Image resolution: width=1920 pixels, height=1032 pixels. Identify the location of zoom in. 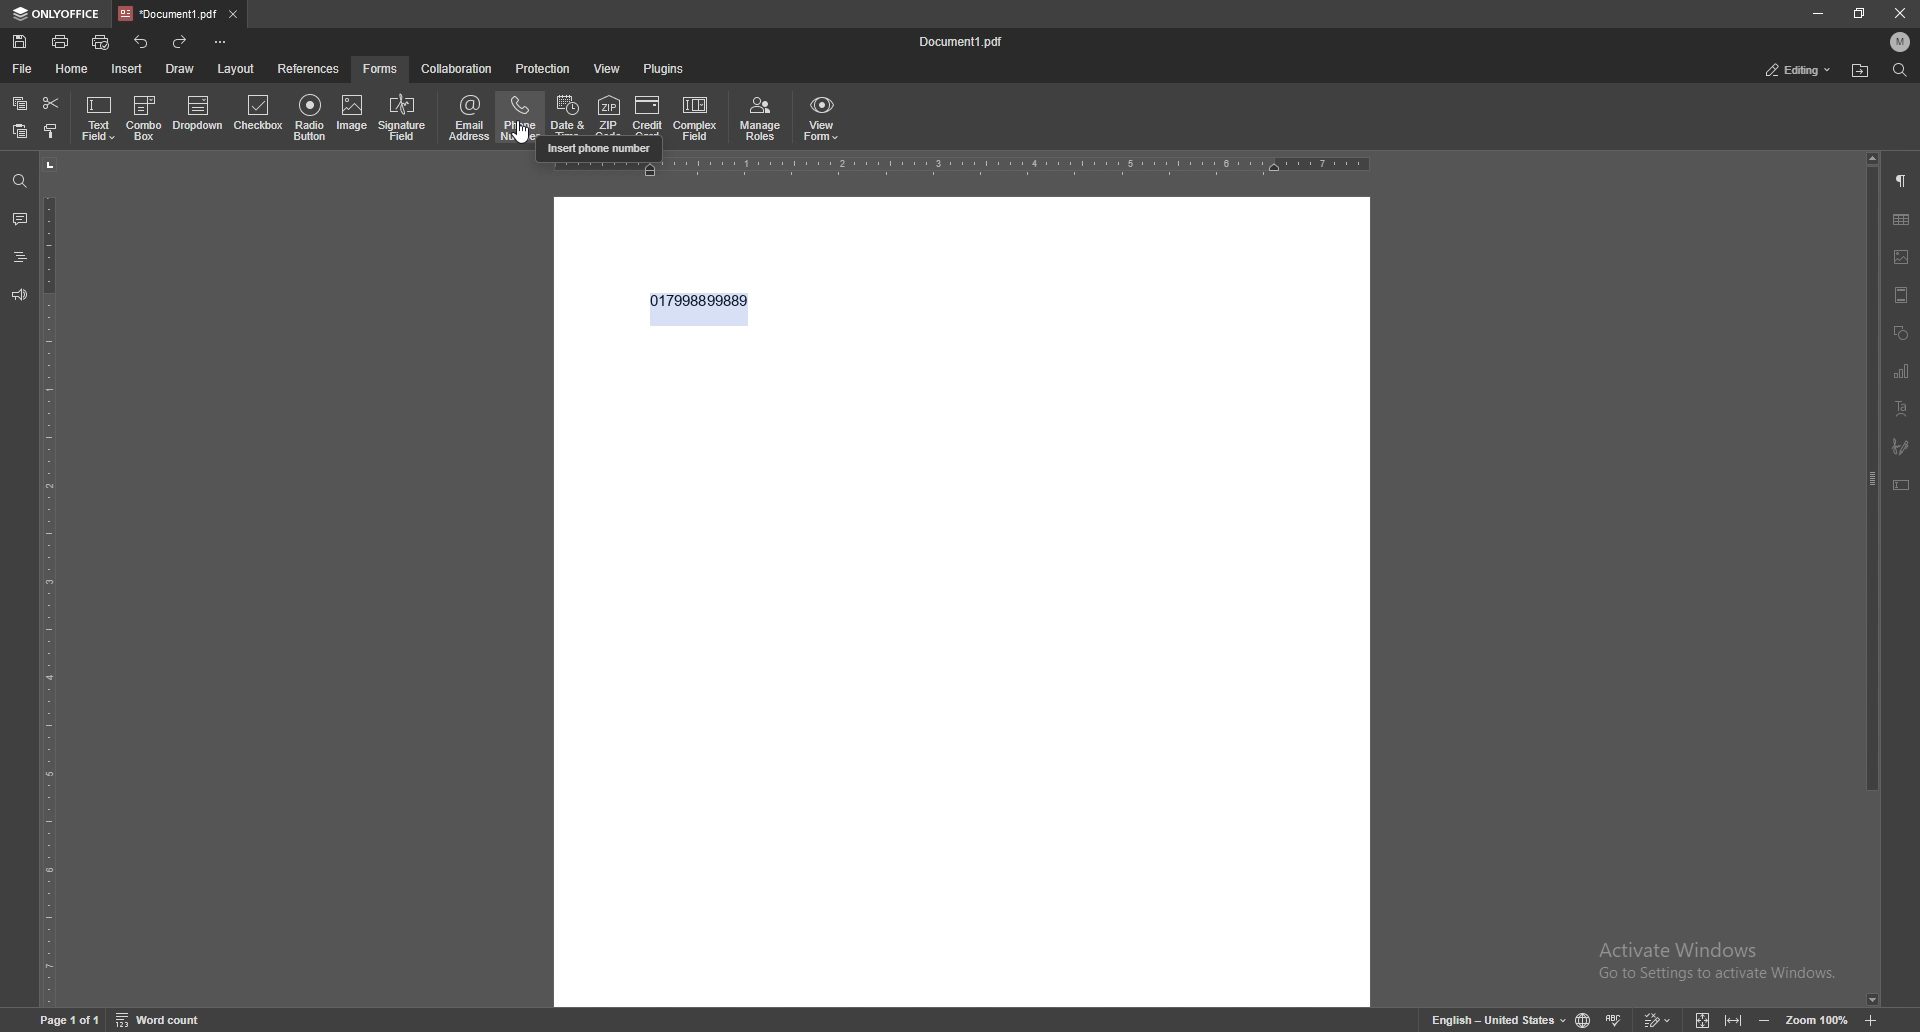
(1871, 1022).